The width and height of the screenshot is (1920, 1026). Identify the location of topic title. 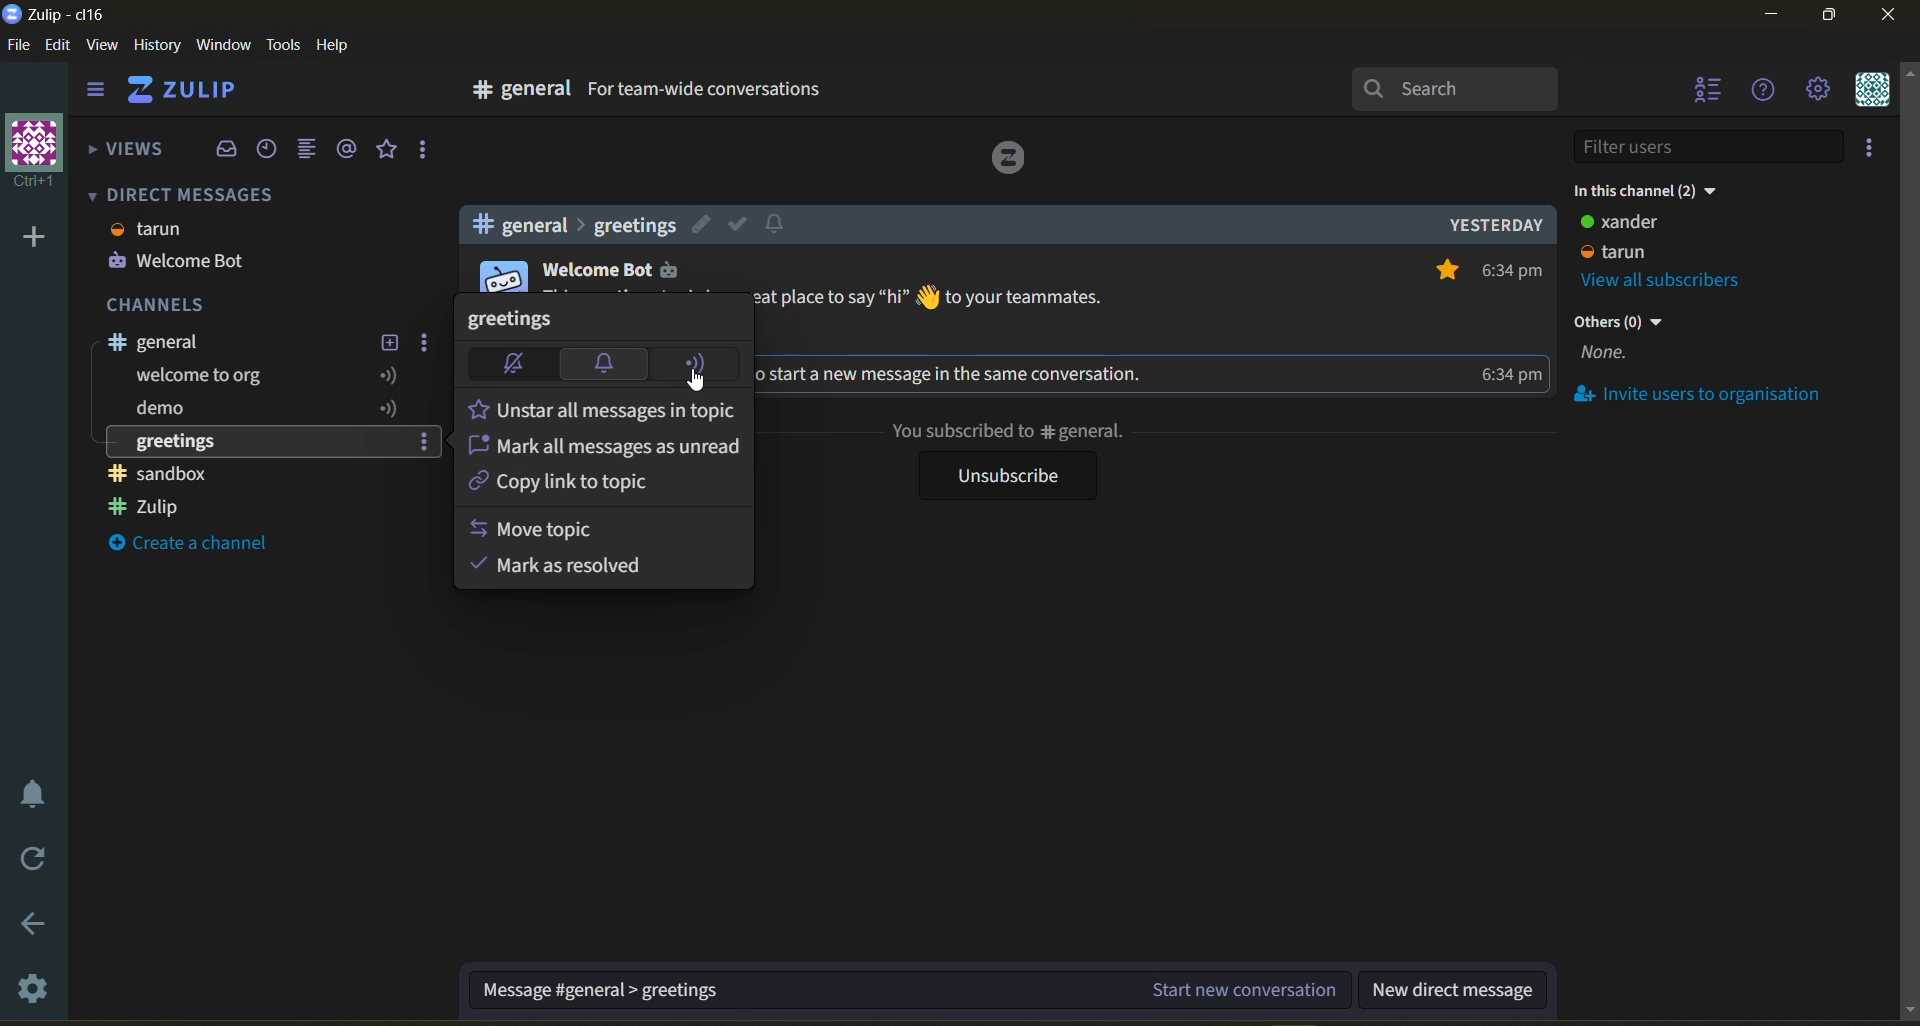
(514, 320).